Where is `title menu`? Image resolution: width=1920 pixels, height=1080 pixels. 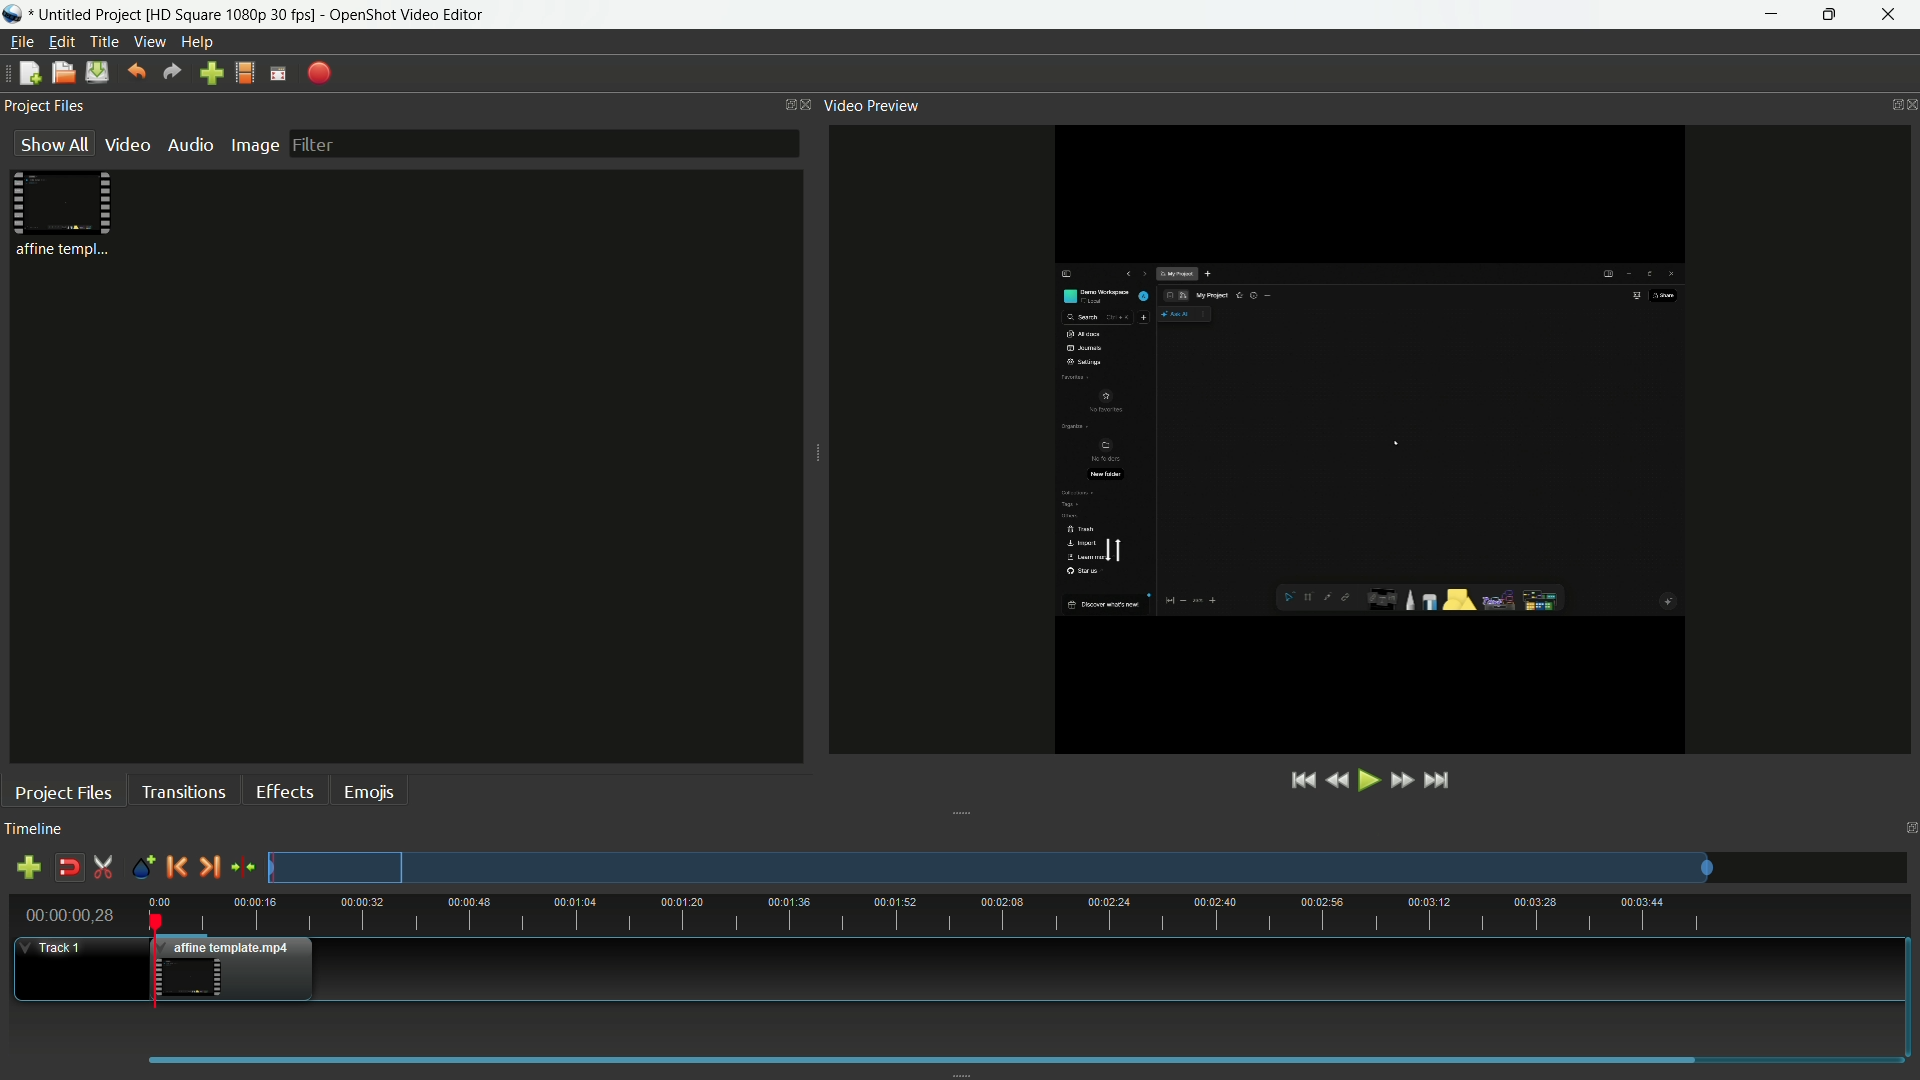 title menu is located at coordinates (104, 41).